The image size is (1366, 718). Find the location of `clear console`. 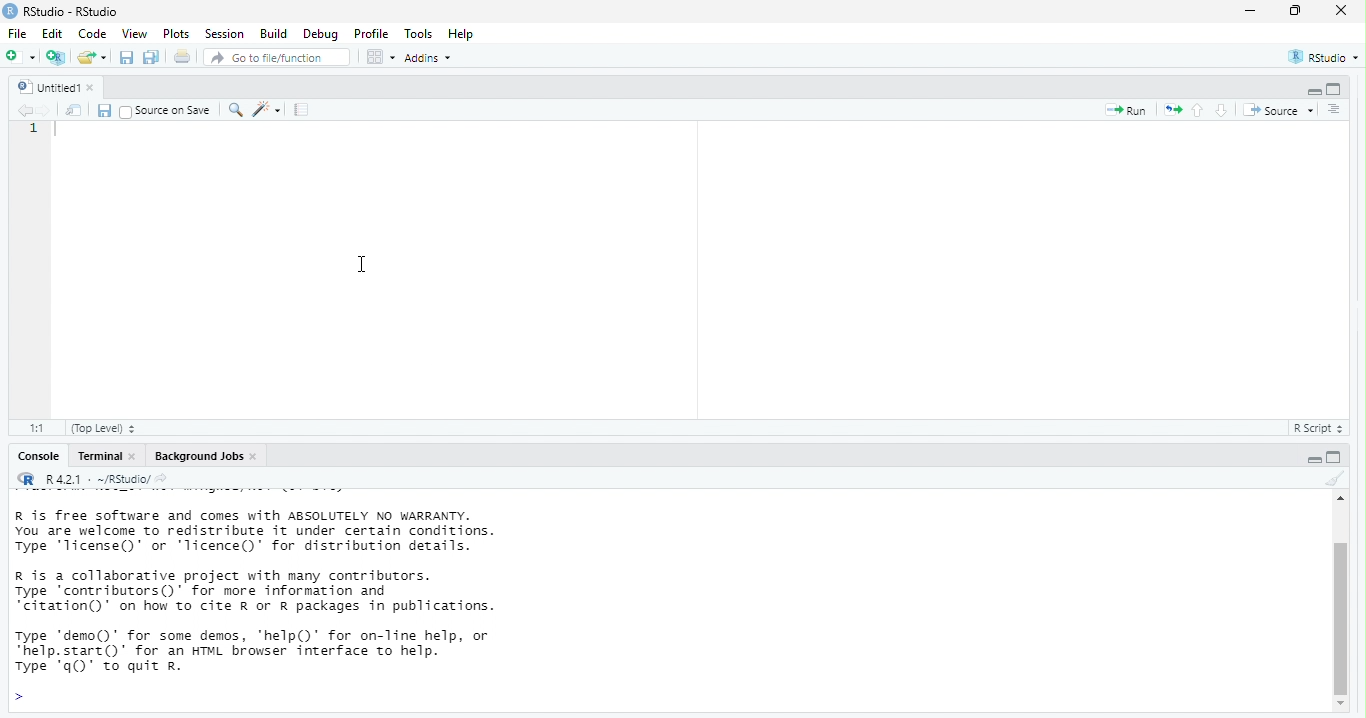

clear console is located at coordinates (1336, 477).